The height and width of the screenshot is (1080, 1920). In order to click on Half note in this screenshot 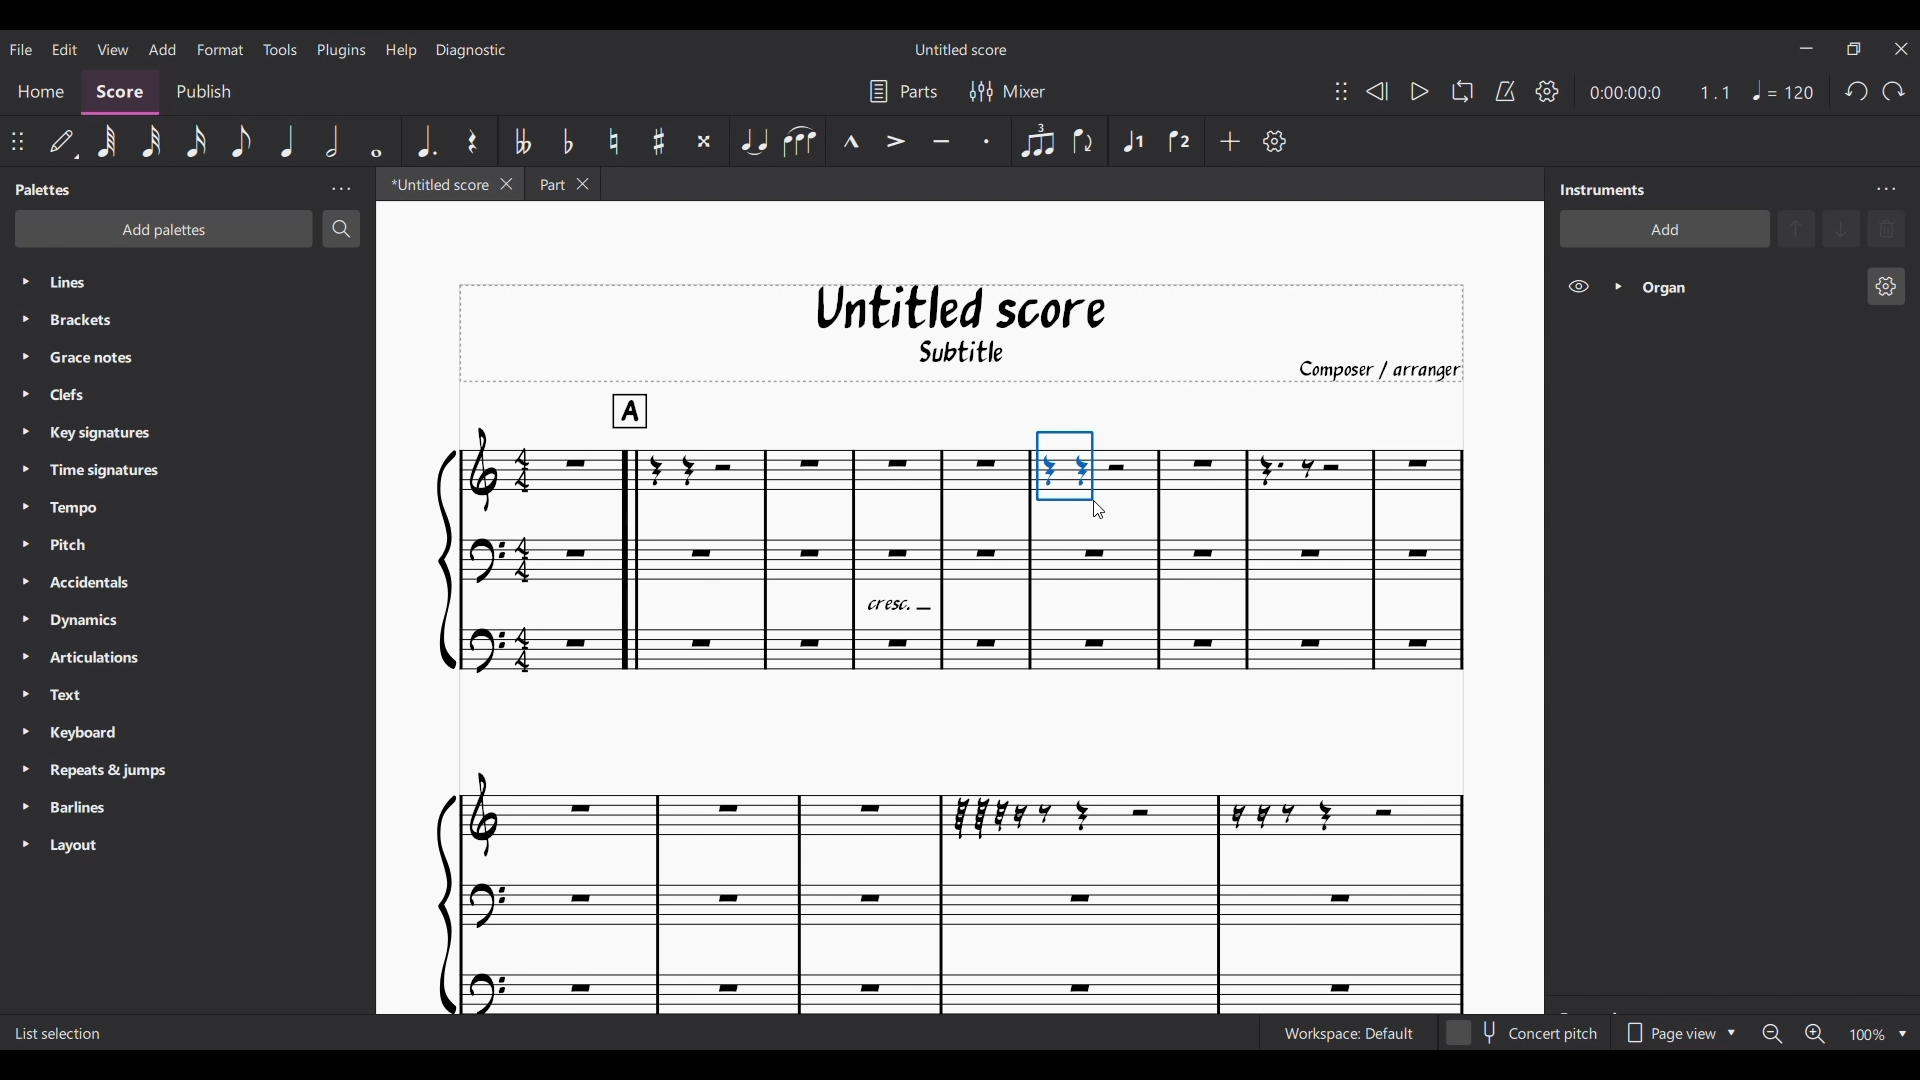, I will do `click(331, 140)`.